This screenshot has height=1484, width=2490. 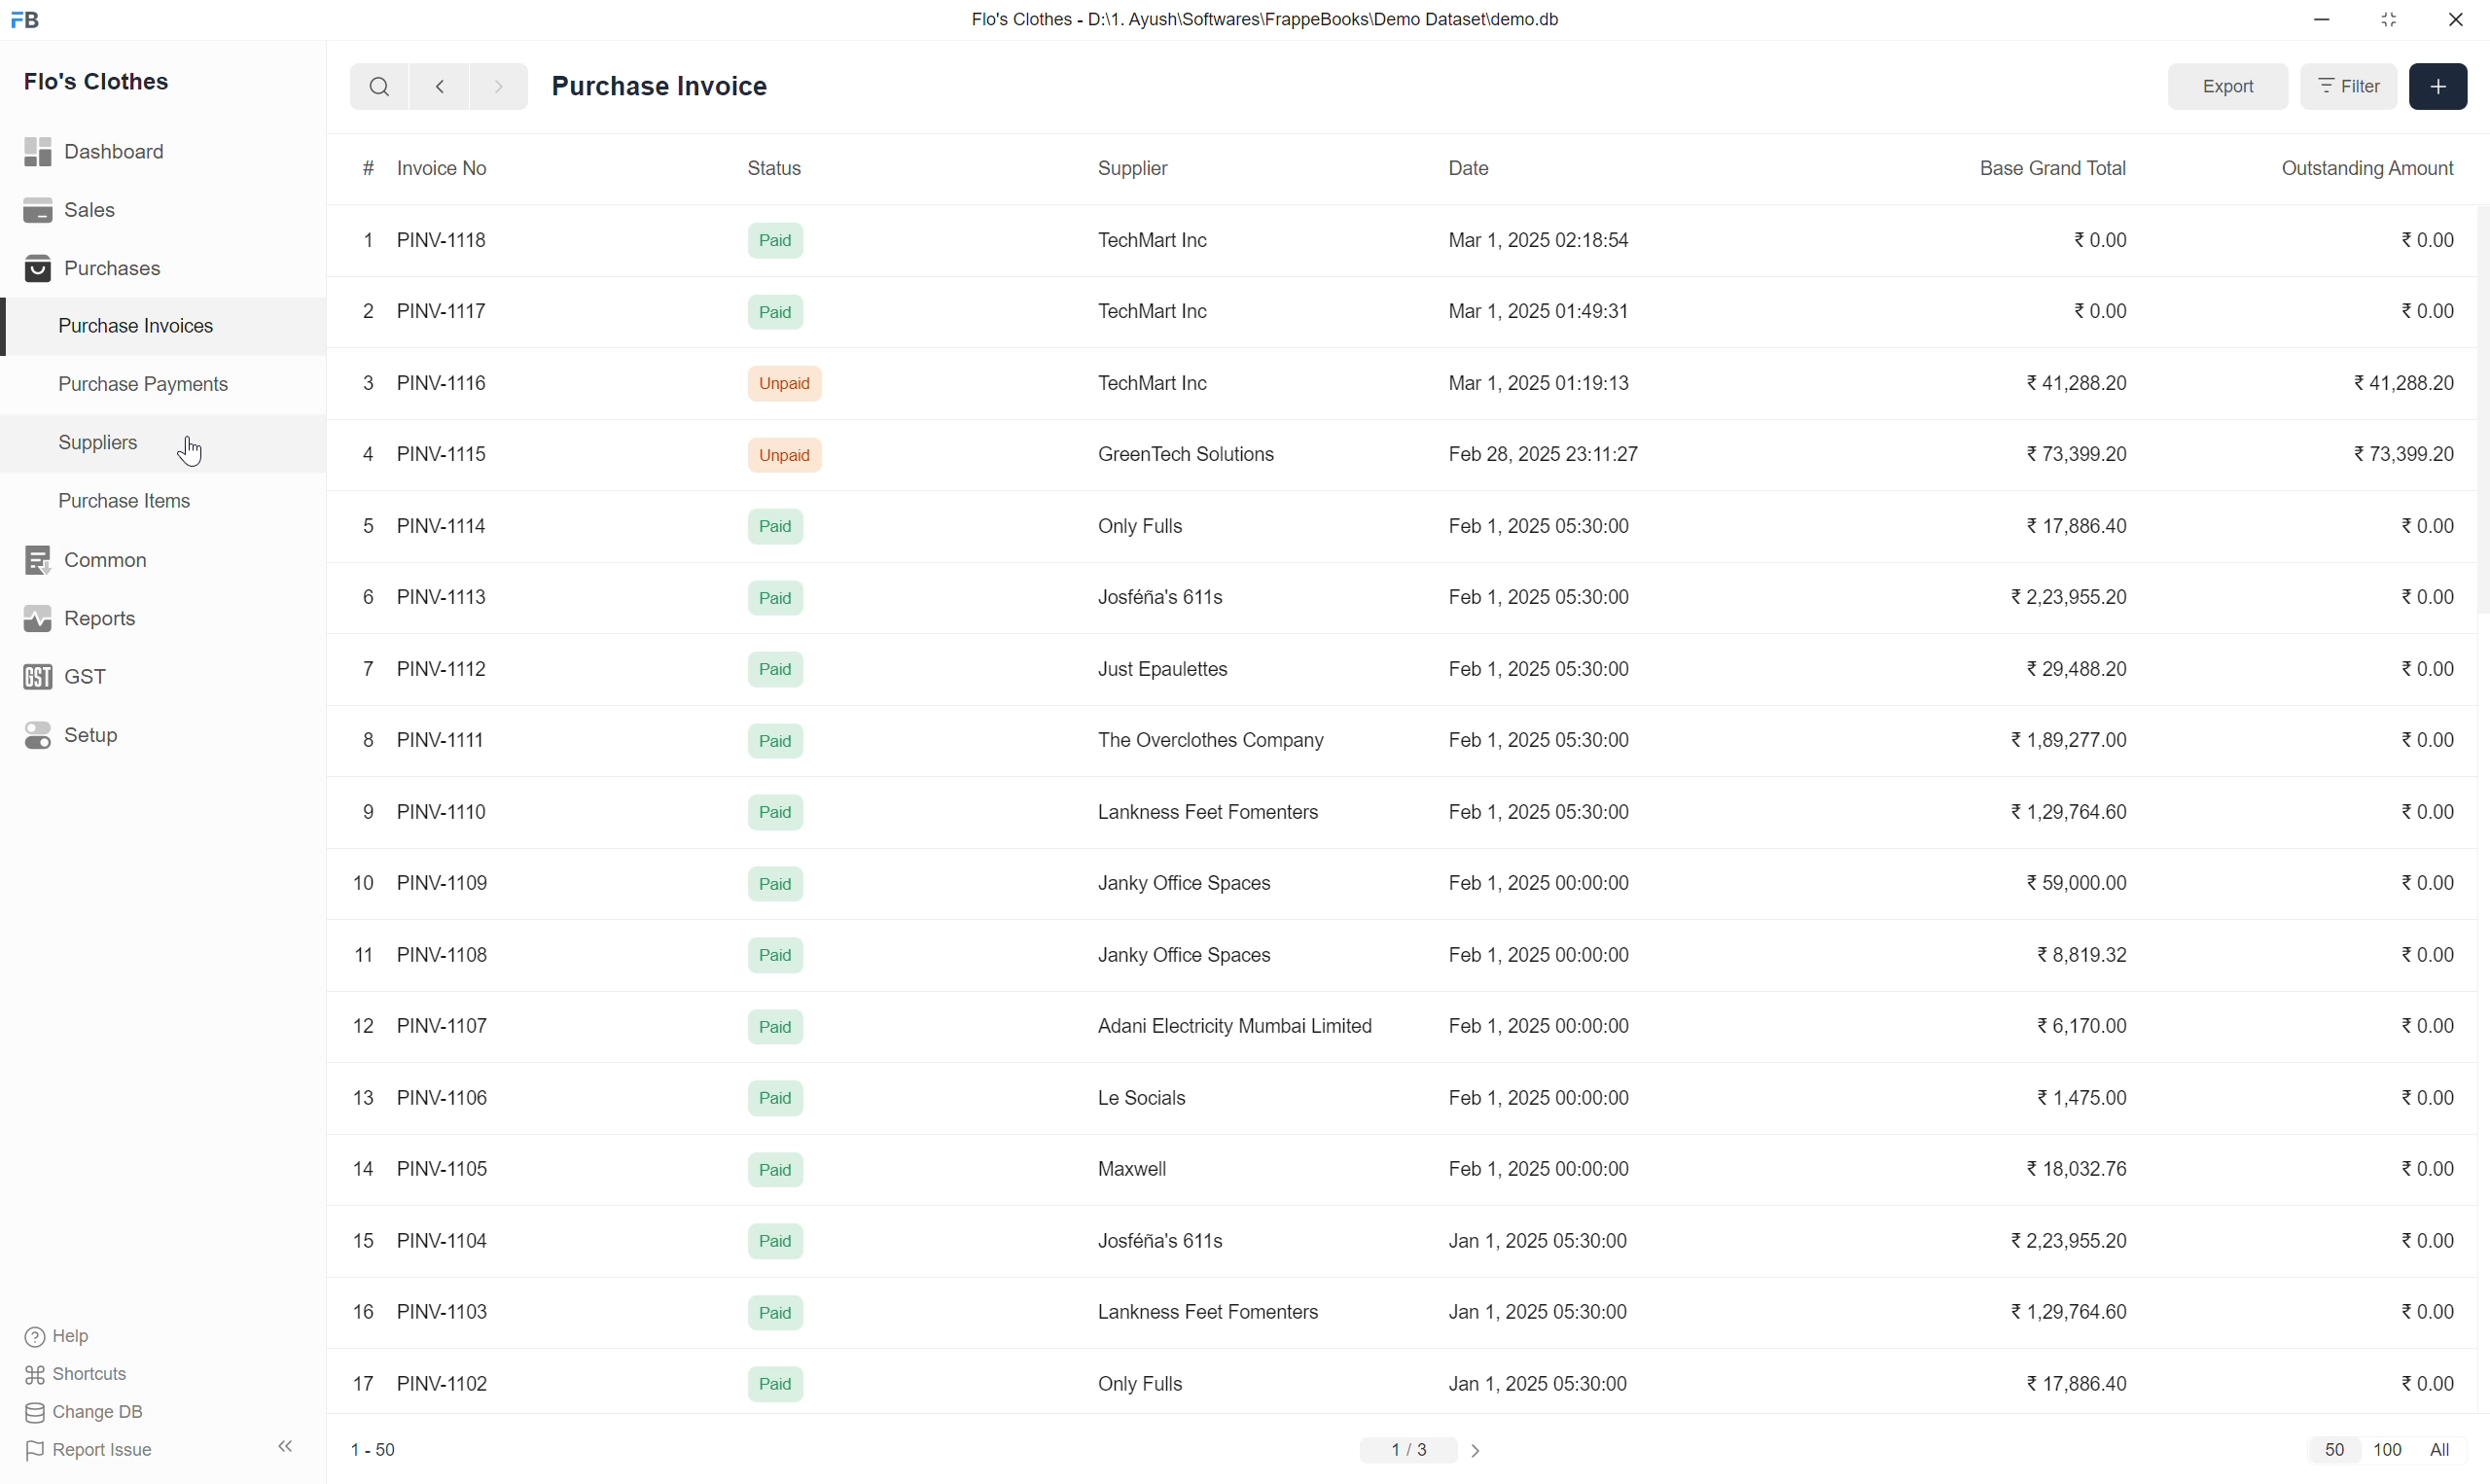 I want to click on % 17,886.40, so click(x=2074, y=529).